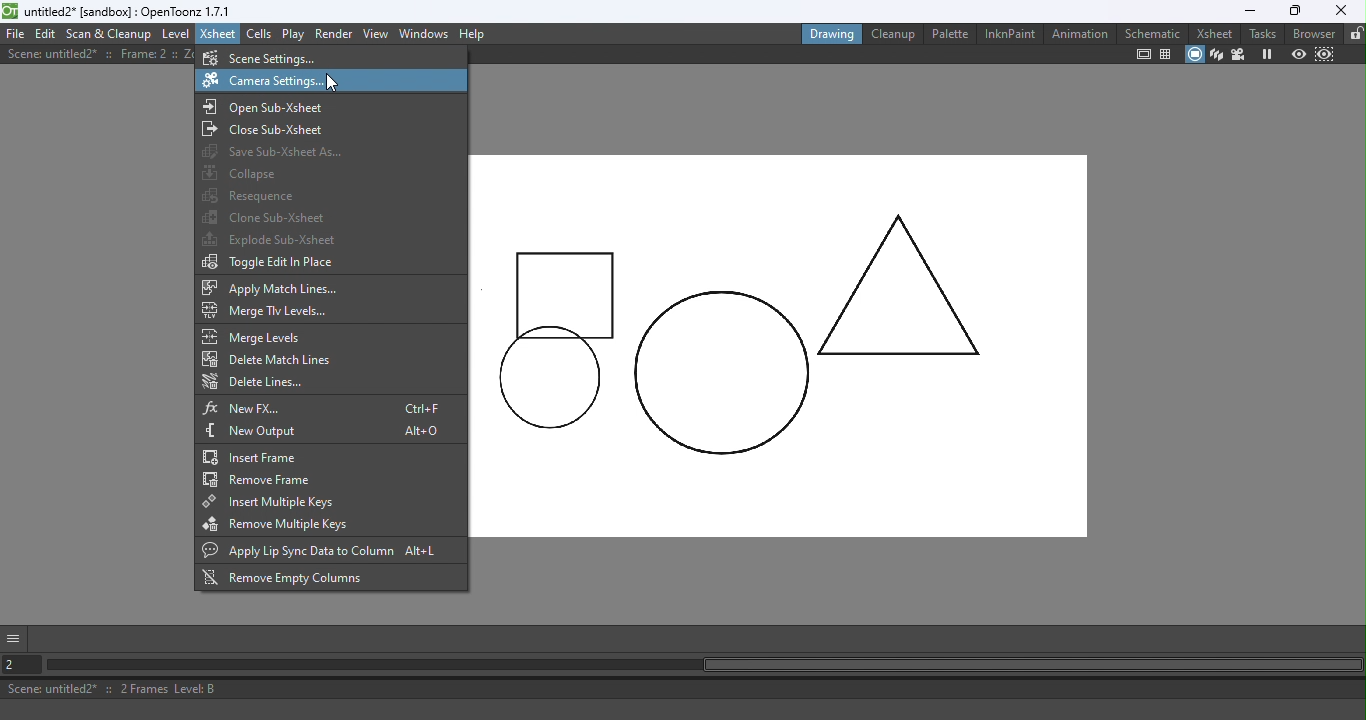 The height and width of the screenshot is (720, 1366). What do you see at coordinates (1297, 54) in the screenshot?
I see `Preview` at bounding box center [1297, 54].